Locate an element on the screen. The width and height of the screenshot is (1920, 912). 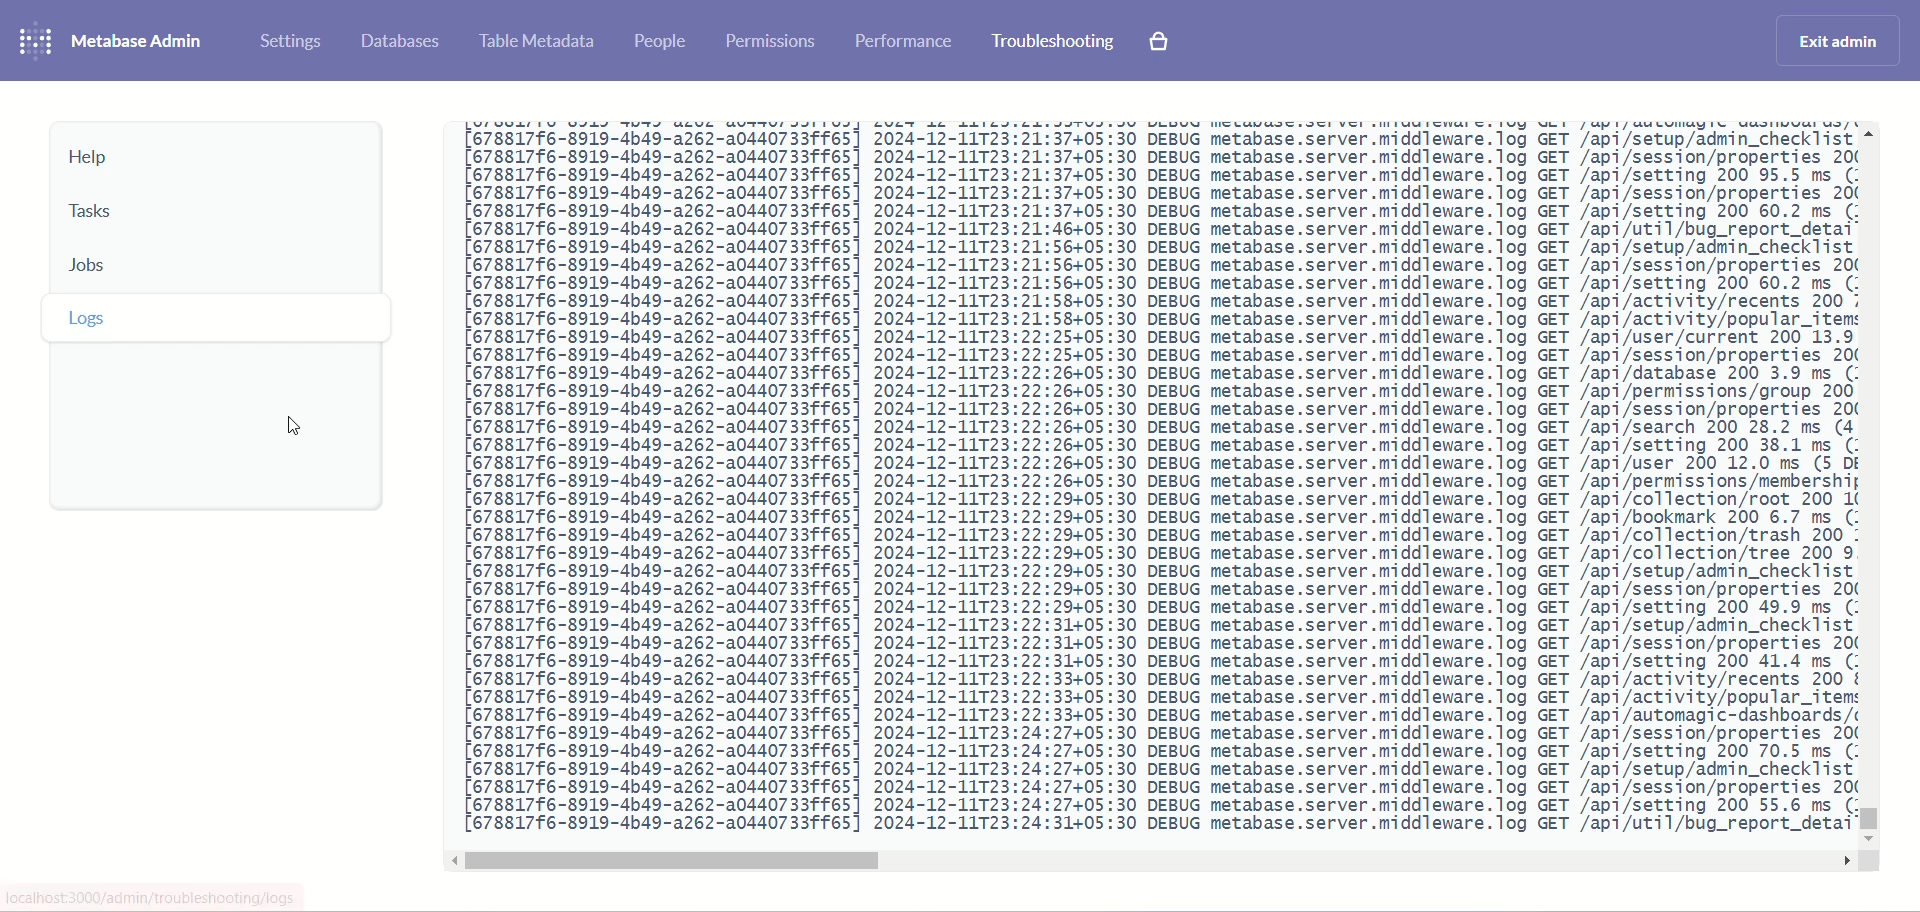
logo is located at coordinates (34, 41).